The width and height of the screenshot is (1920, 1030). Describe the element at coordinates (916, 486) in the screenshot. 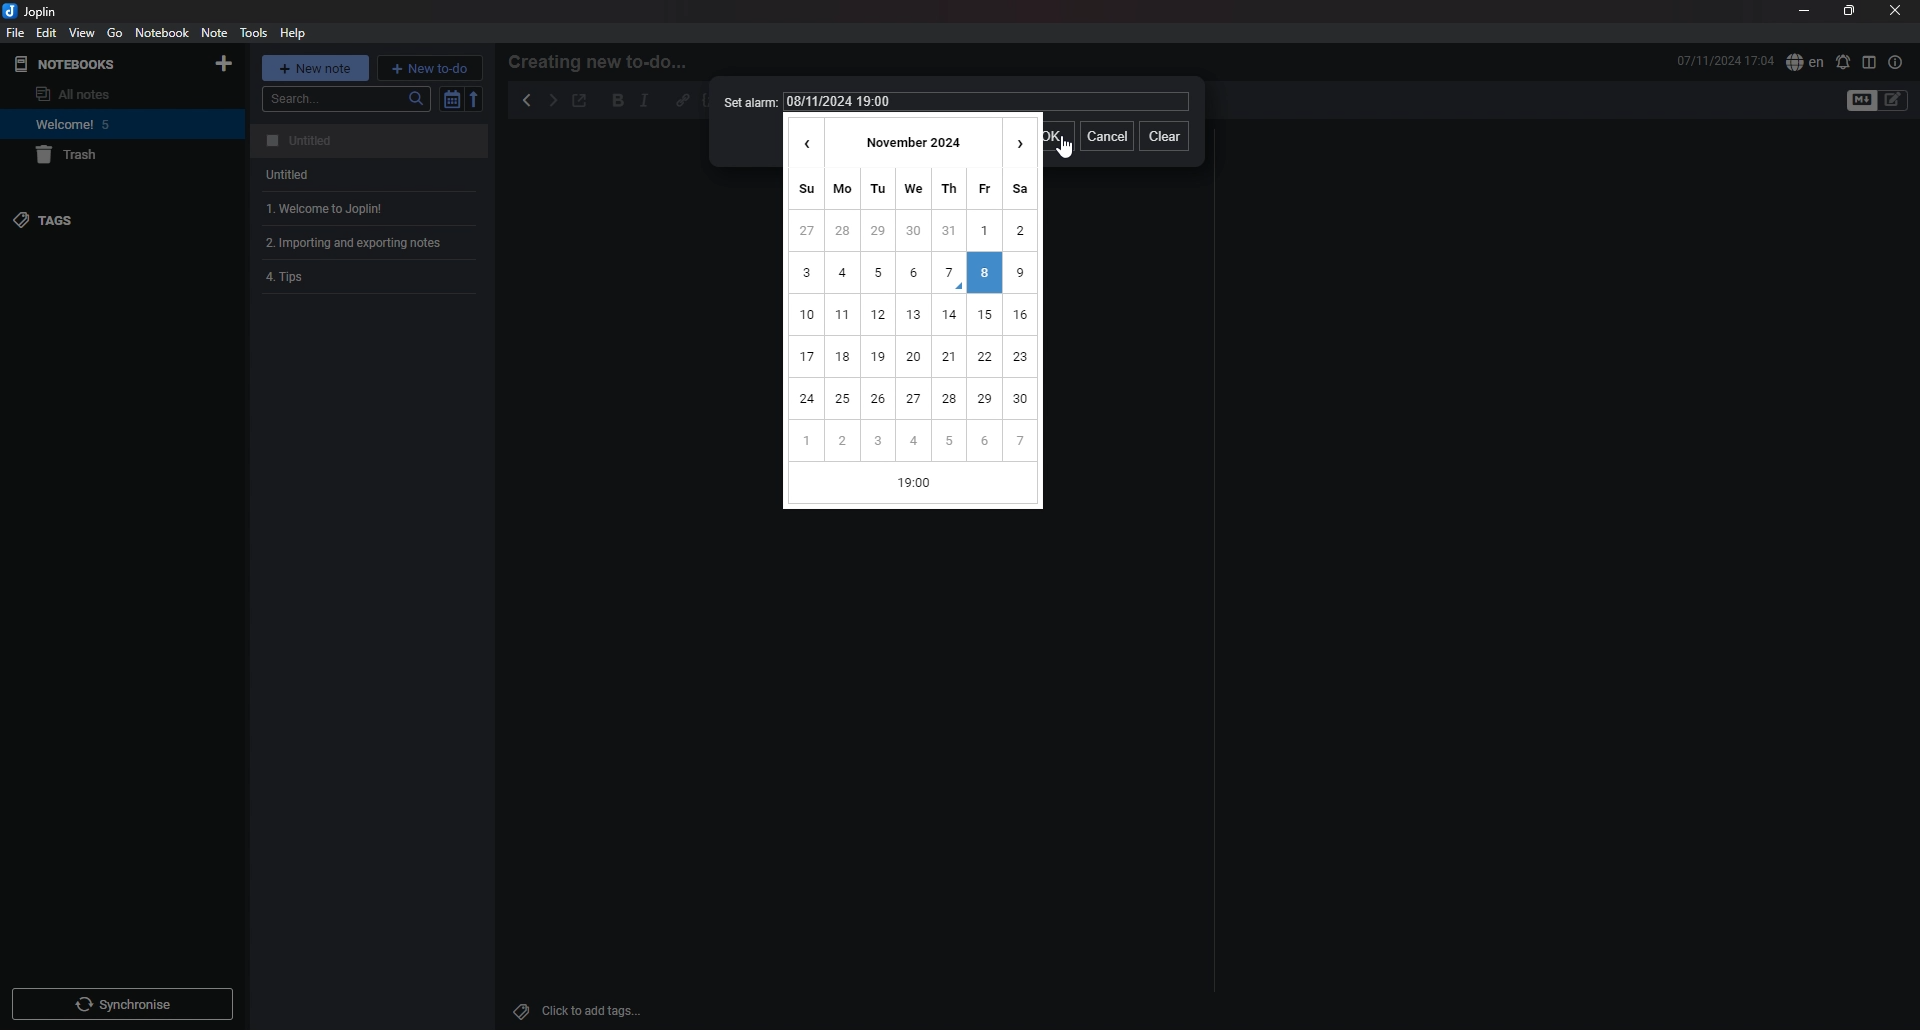

I see `time selection` at that location.